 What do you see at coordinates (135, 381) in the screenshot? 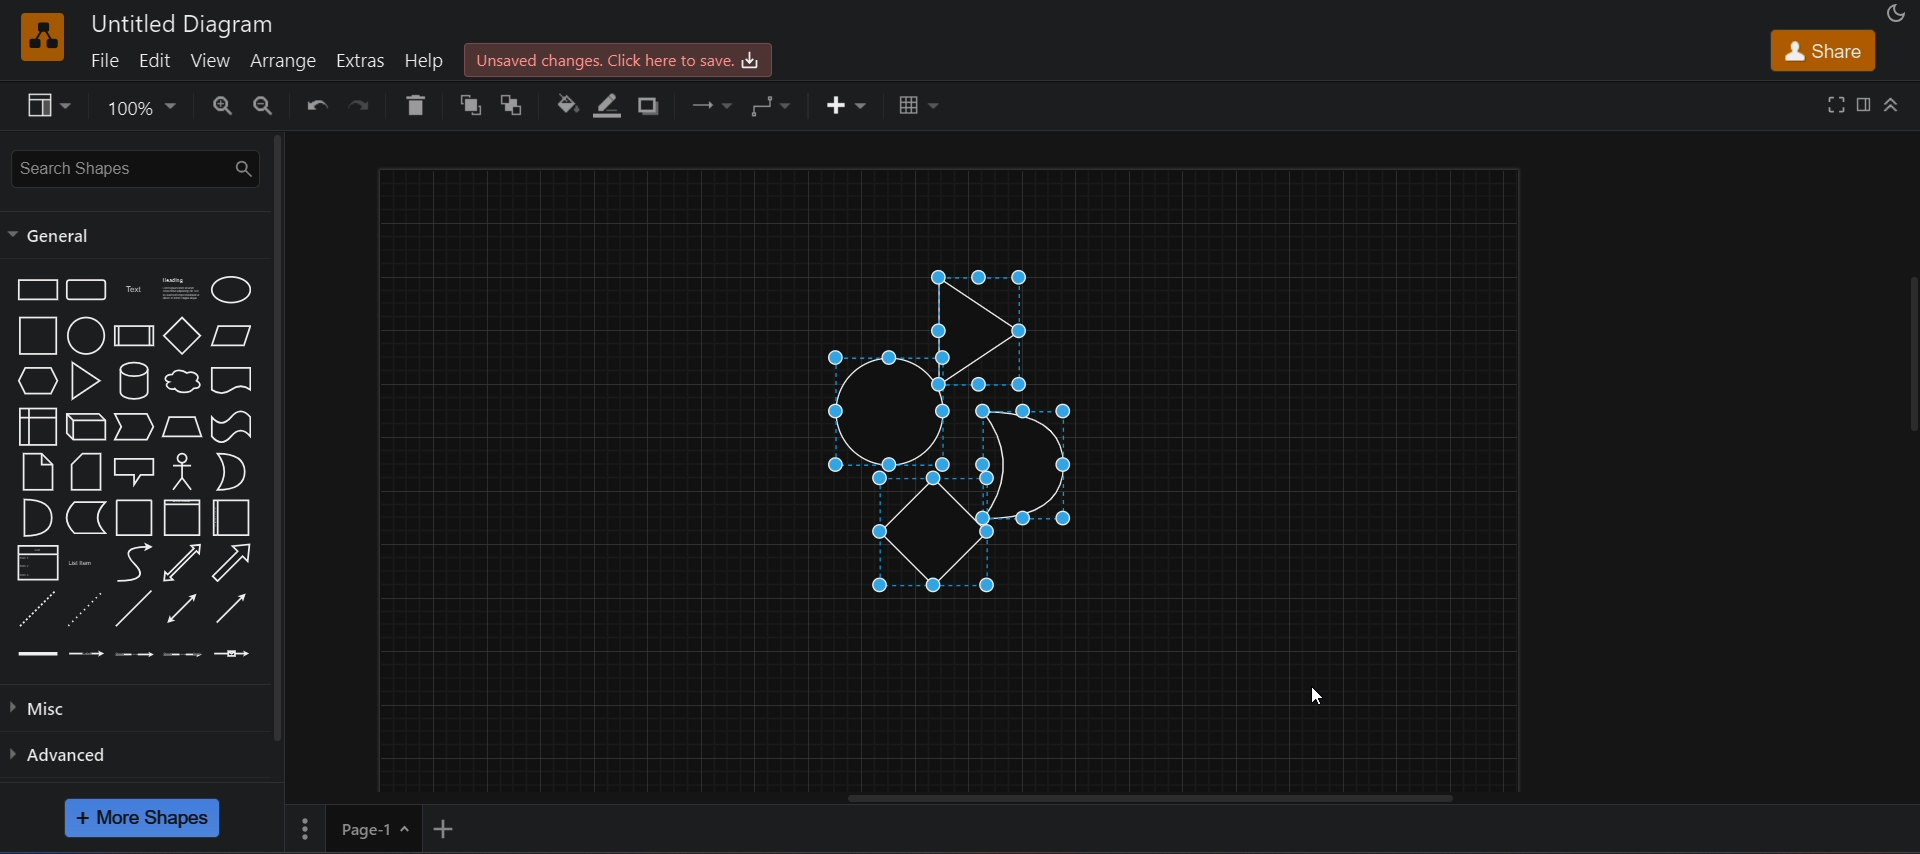
I see `cylinder` at bounding box center [135, 381].